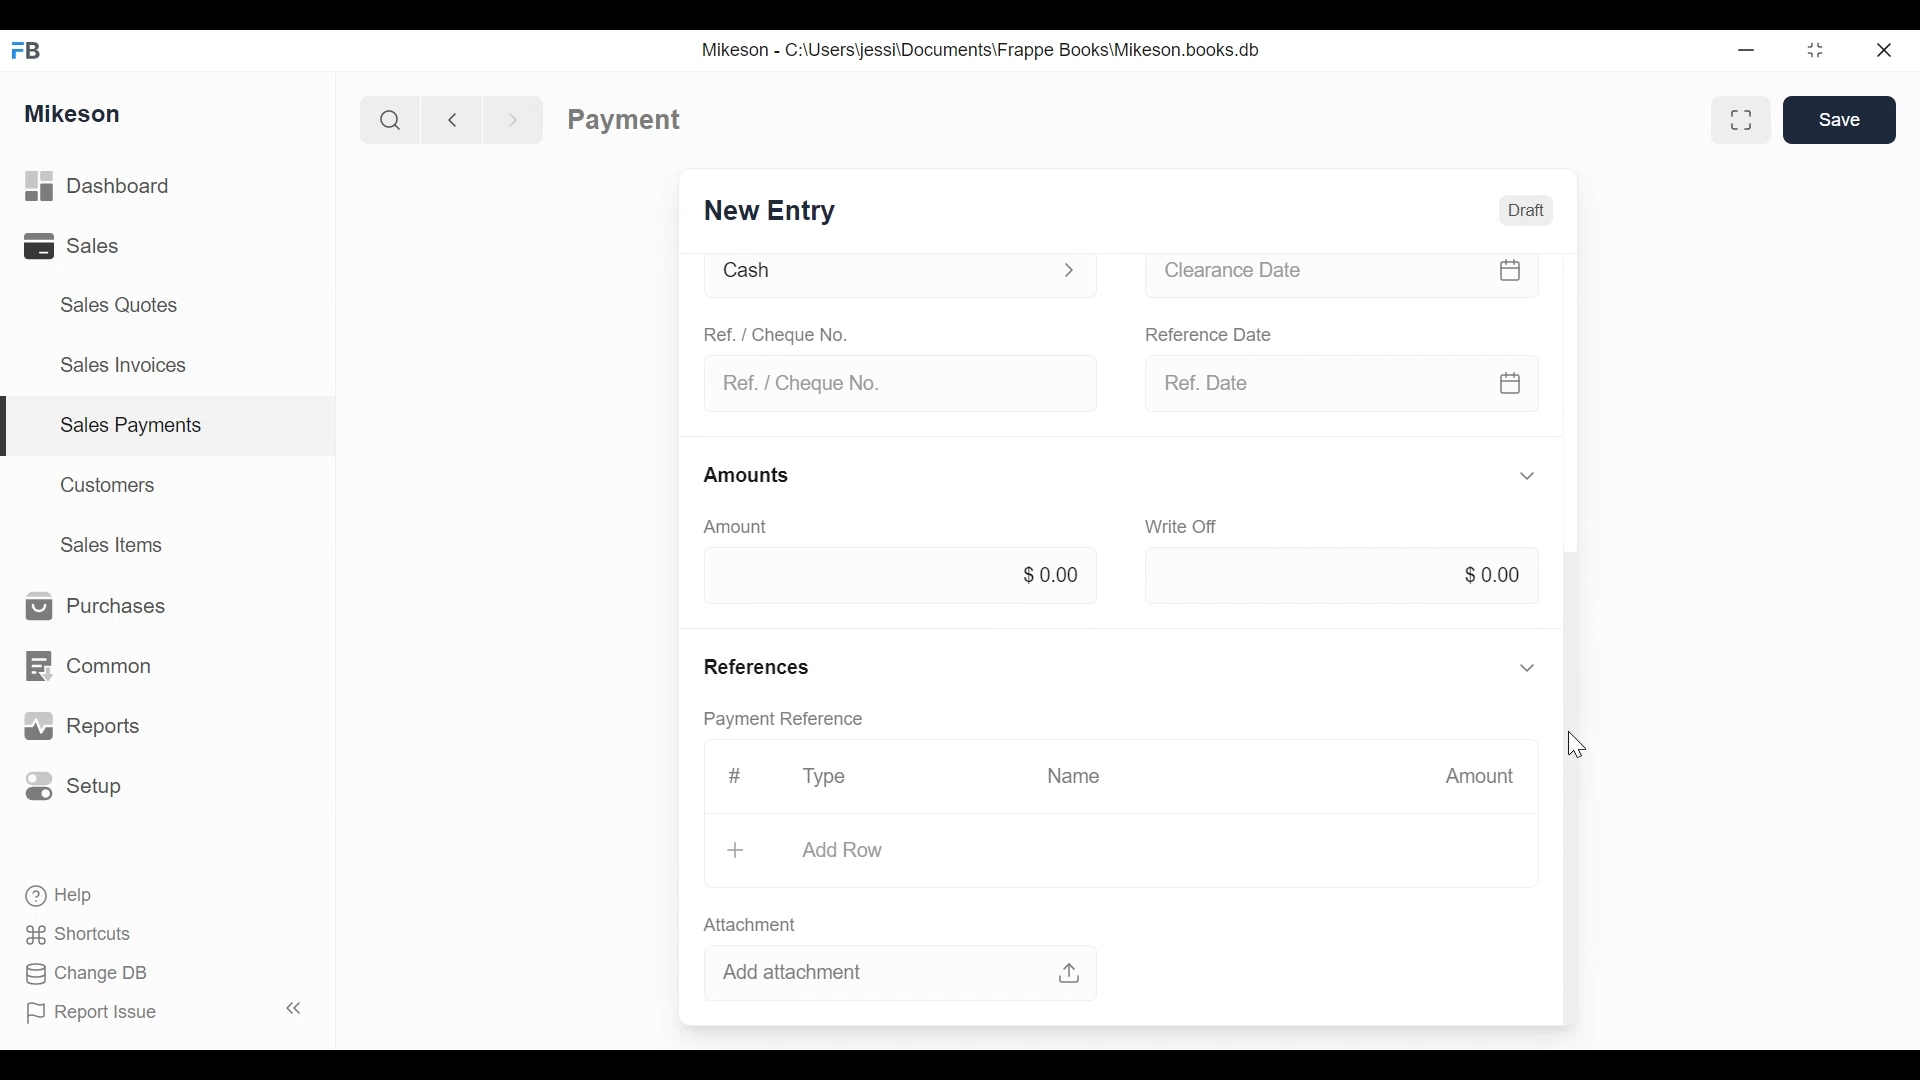 The width and height of the screenshot is (1920, 1080). What do you see at coordinates (101, 1013) in the screenshot?
I see `Report Issue` at bounding box center [101, 1013].